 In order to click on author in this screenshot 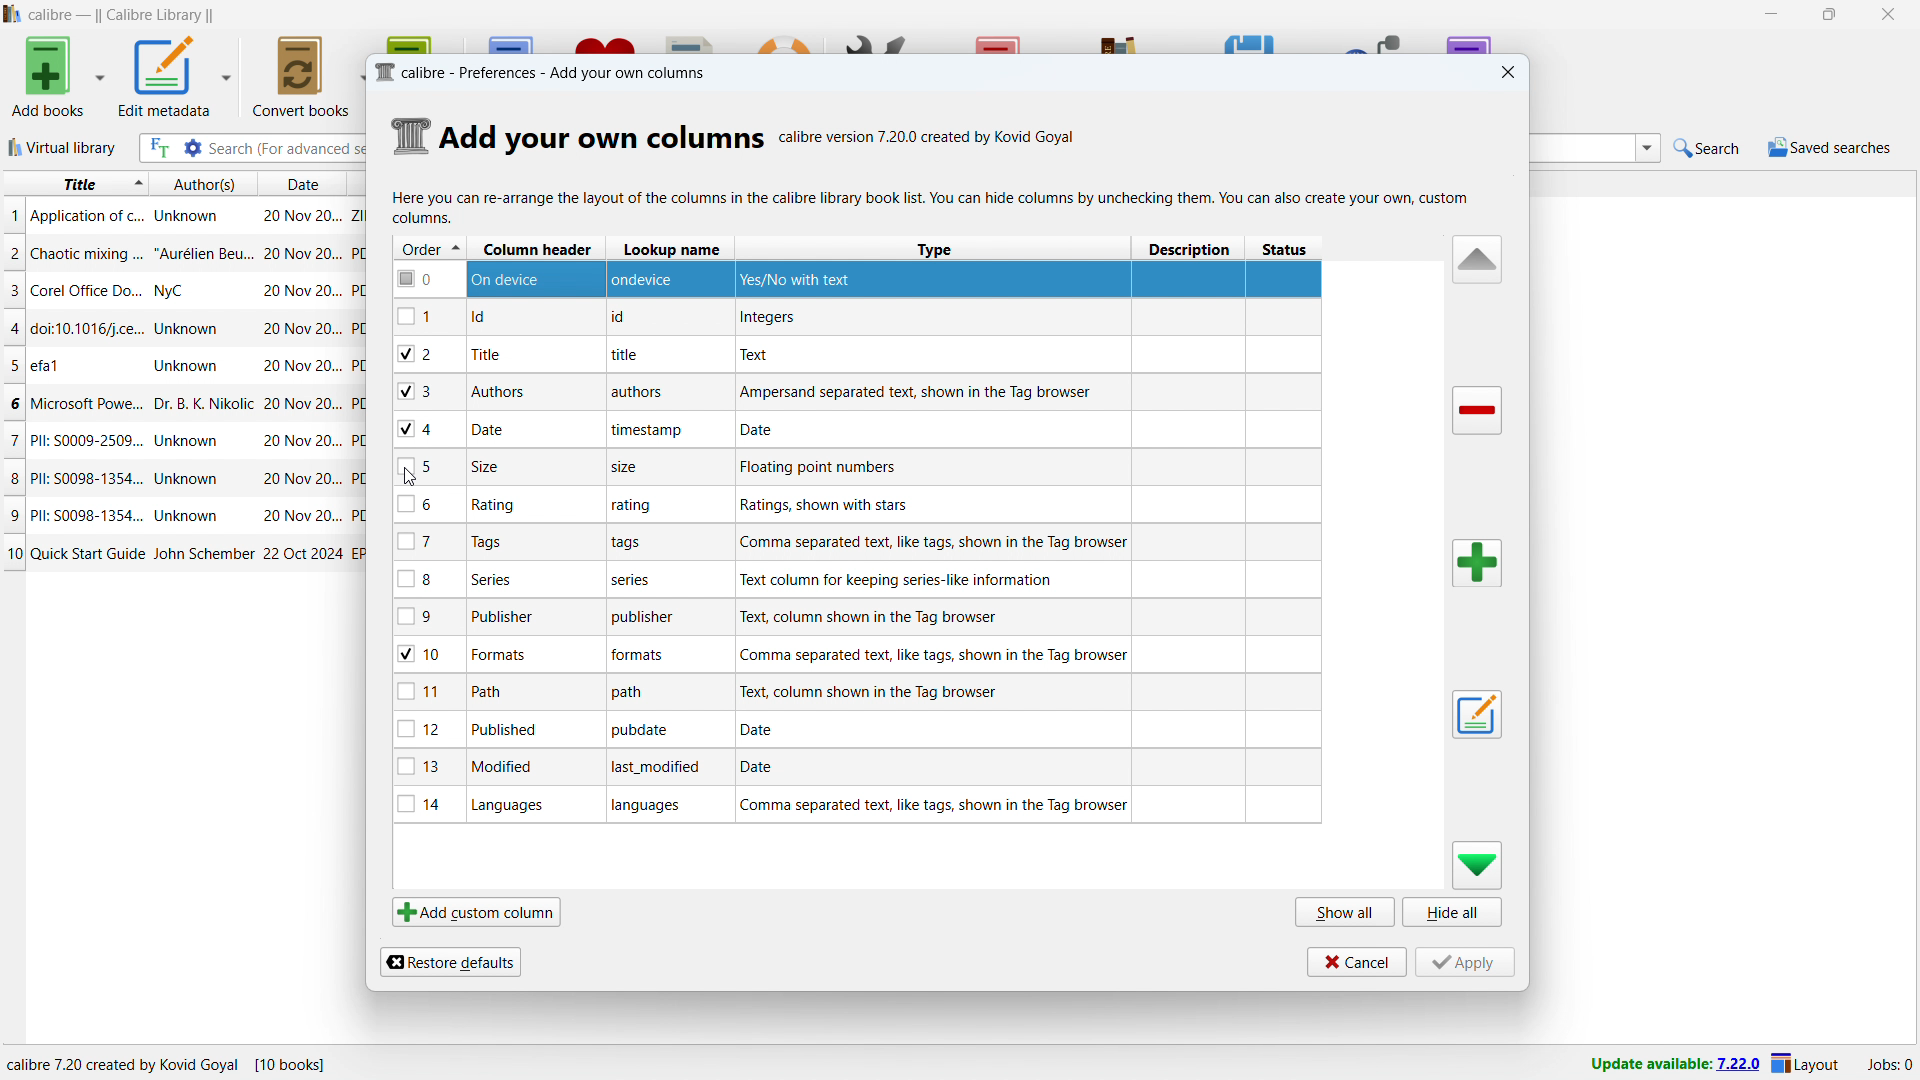, I will do `click(191, 327)`.